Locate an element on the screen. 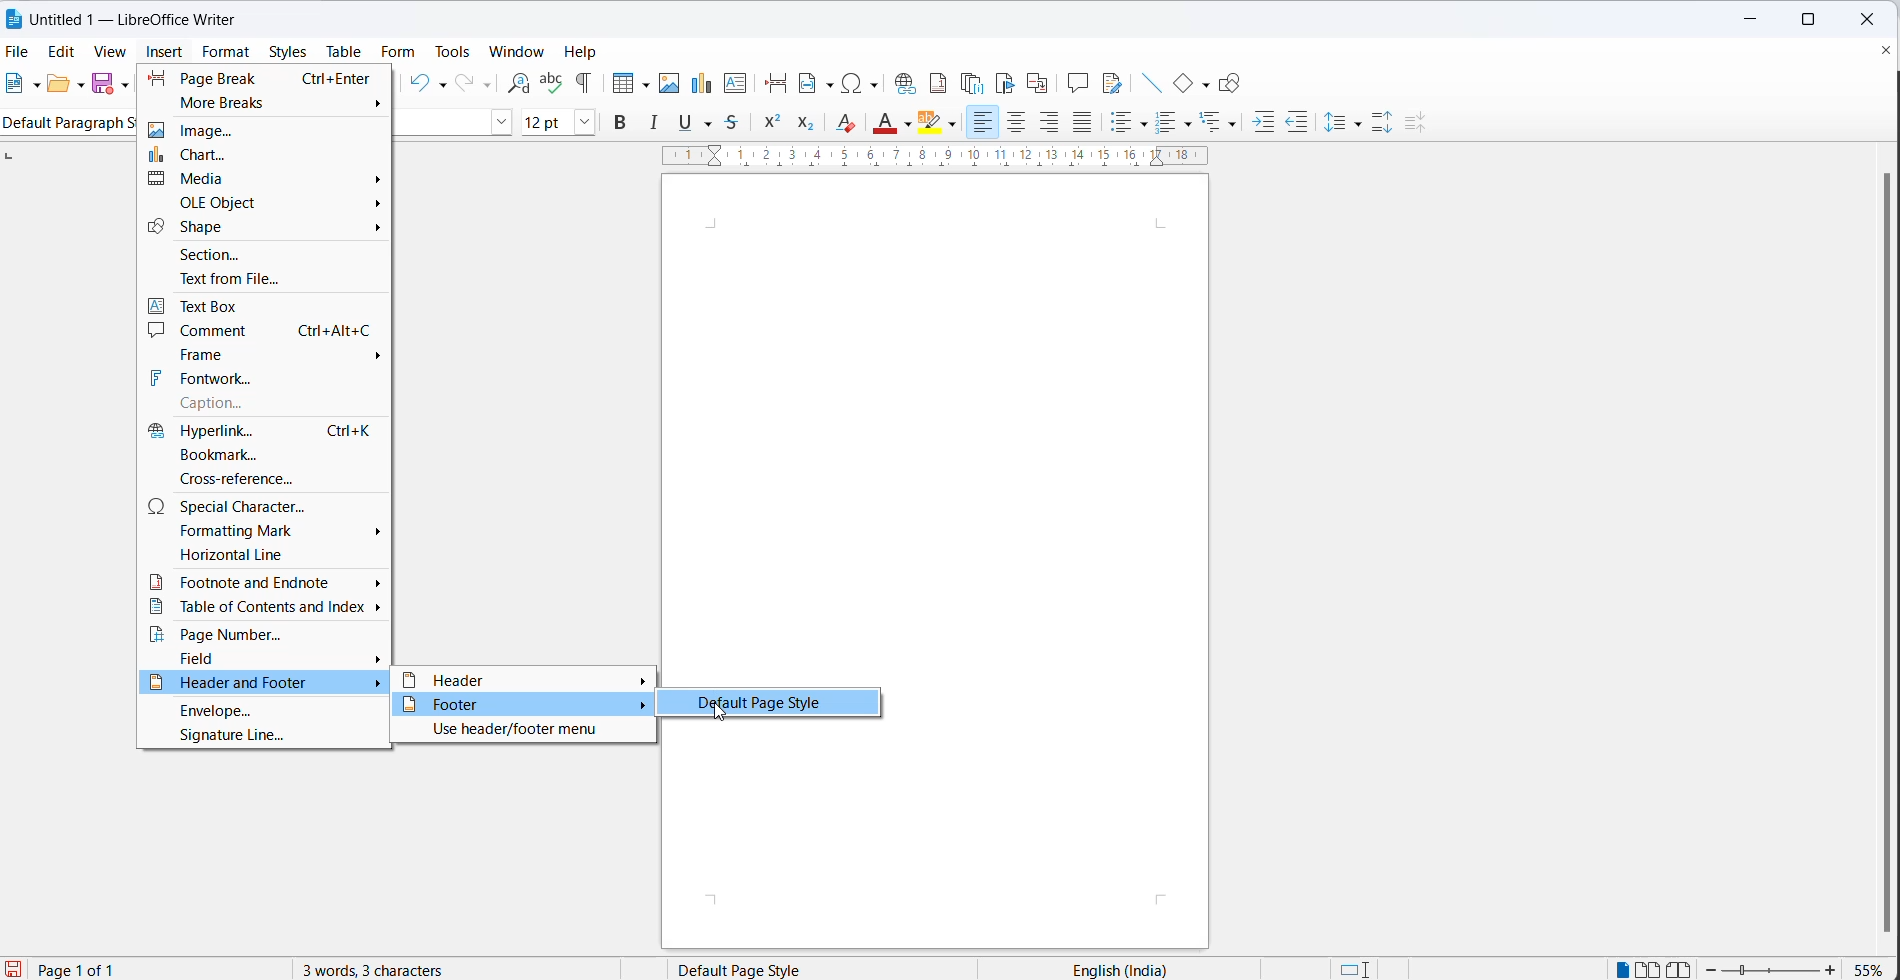  horizontal line is located at coordinates (257, 557).